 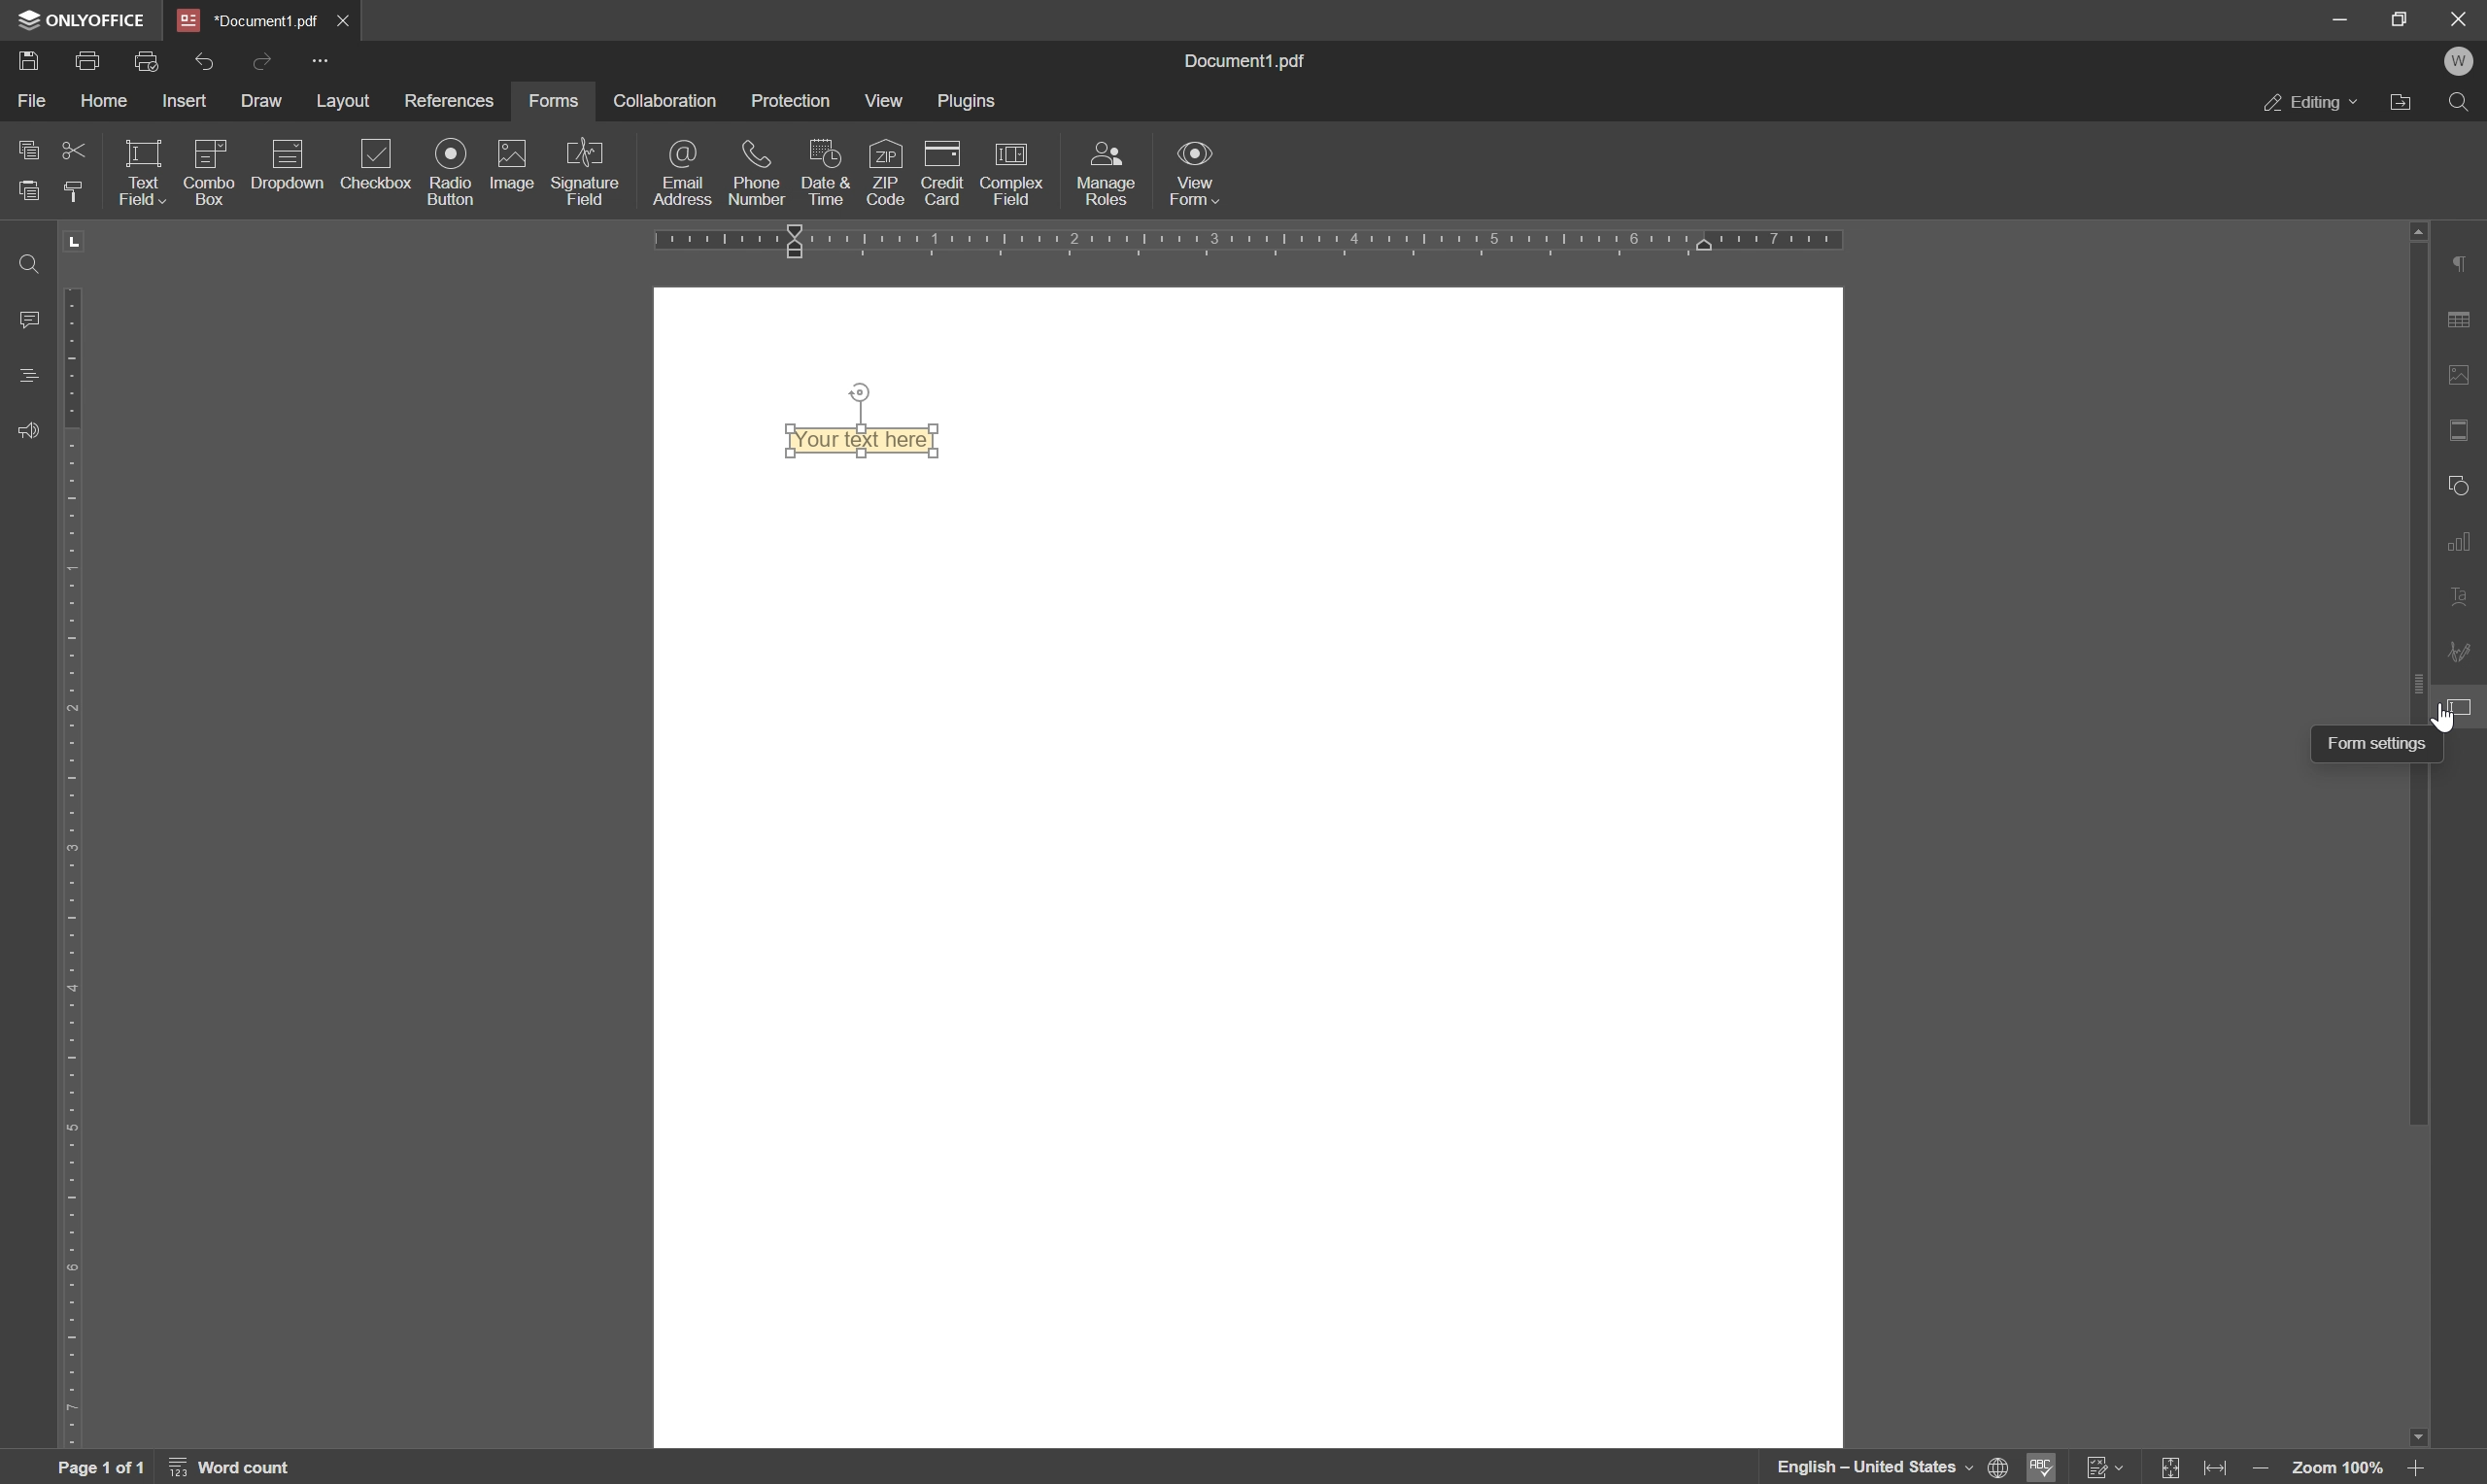 I want to click on forms, so click(x=554, y=100).